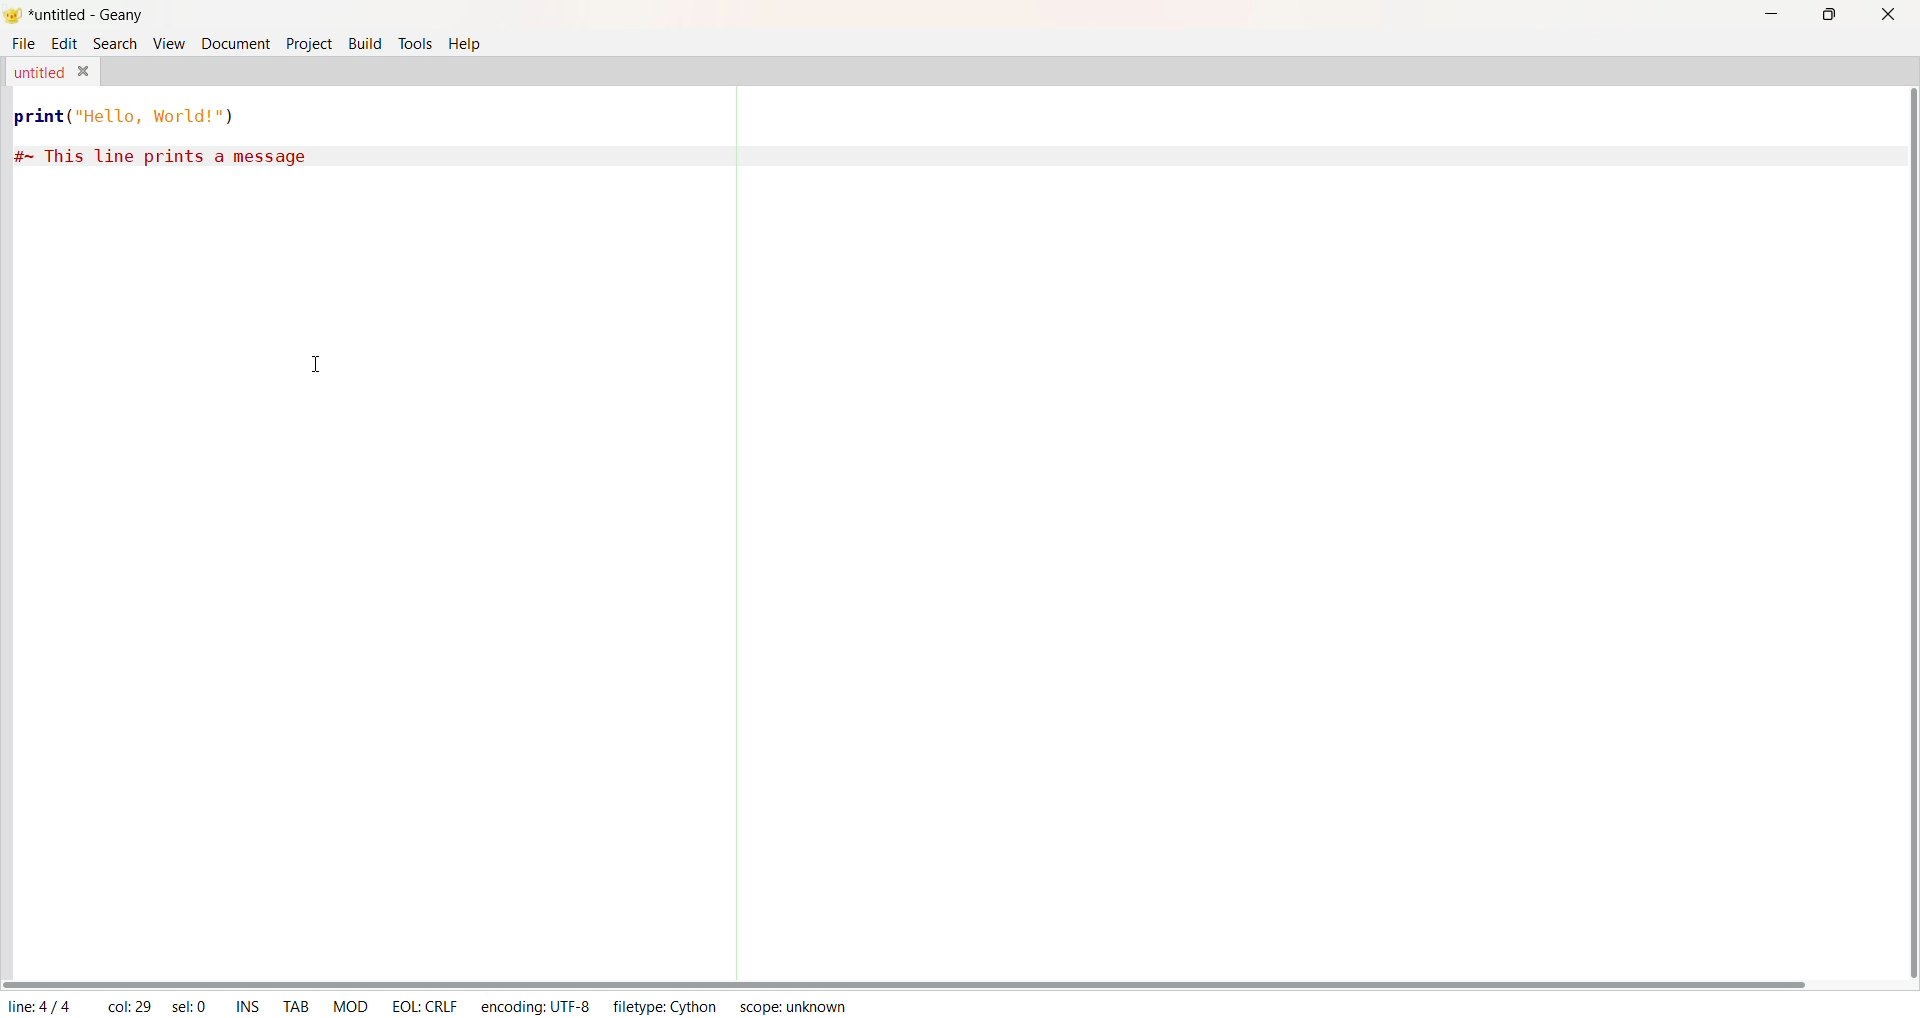  Describe the element at coordinates (413, 44) in the screenshot. I see `Tools` at that location.